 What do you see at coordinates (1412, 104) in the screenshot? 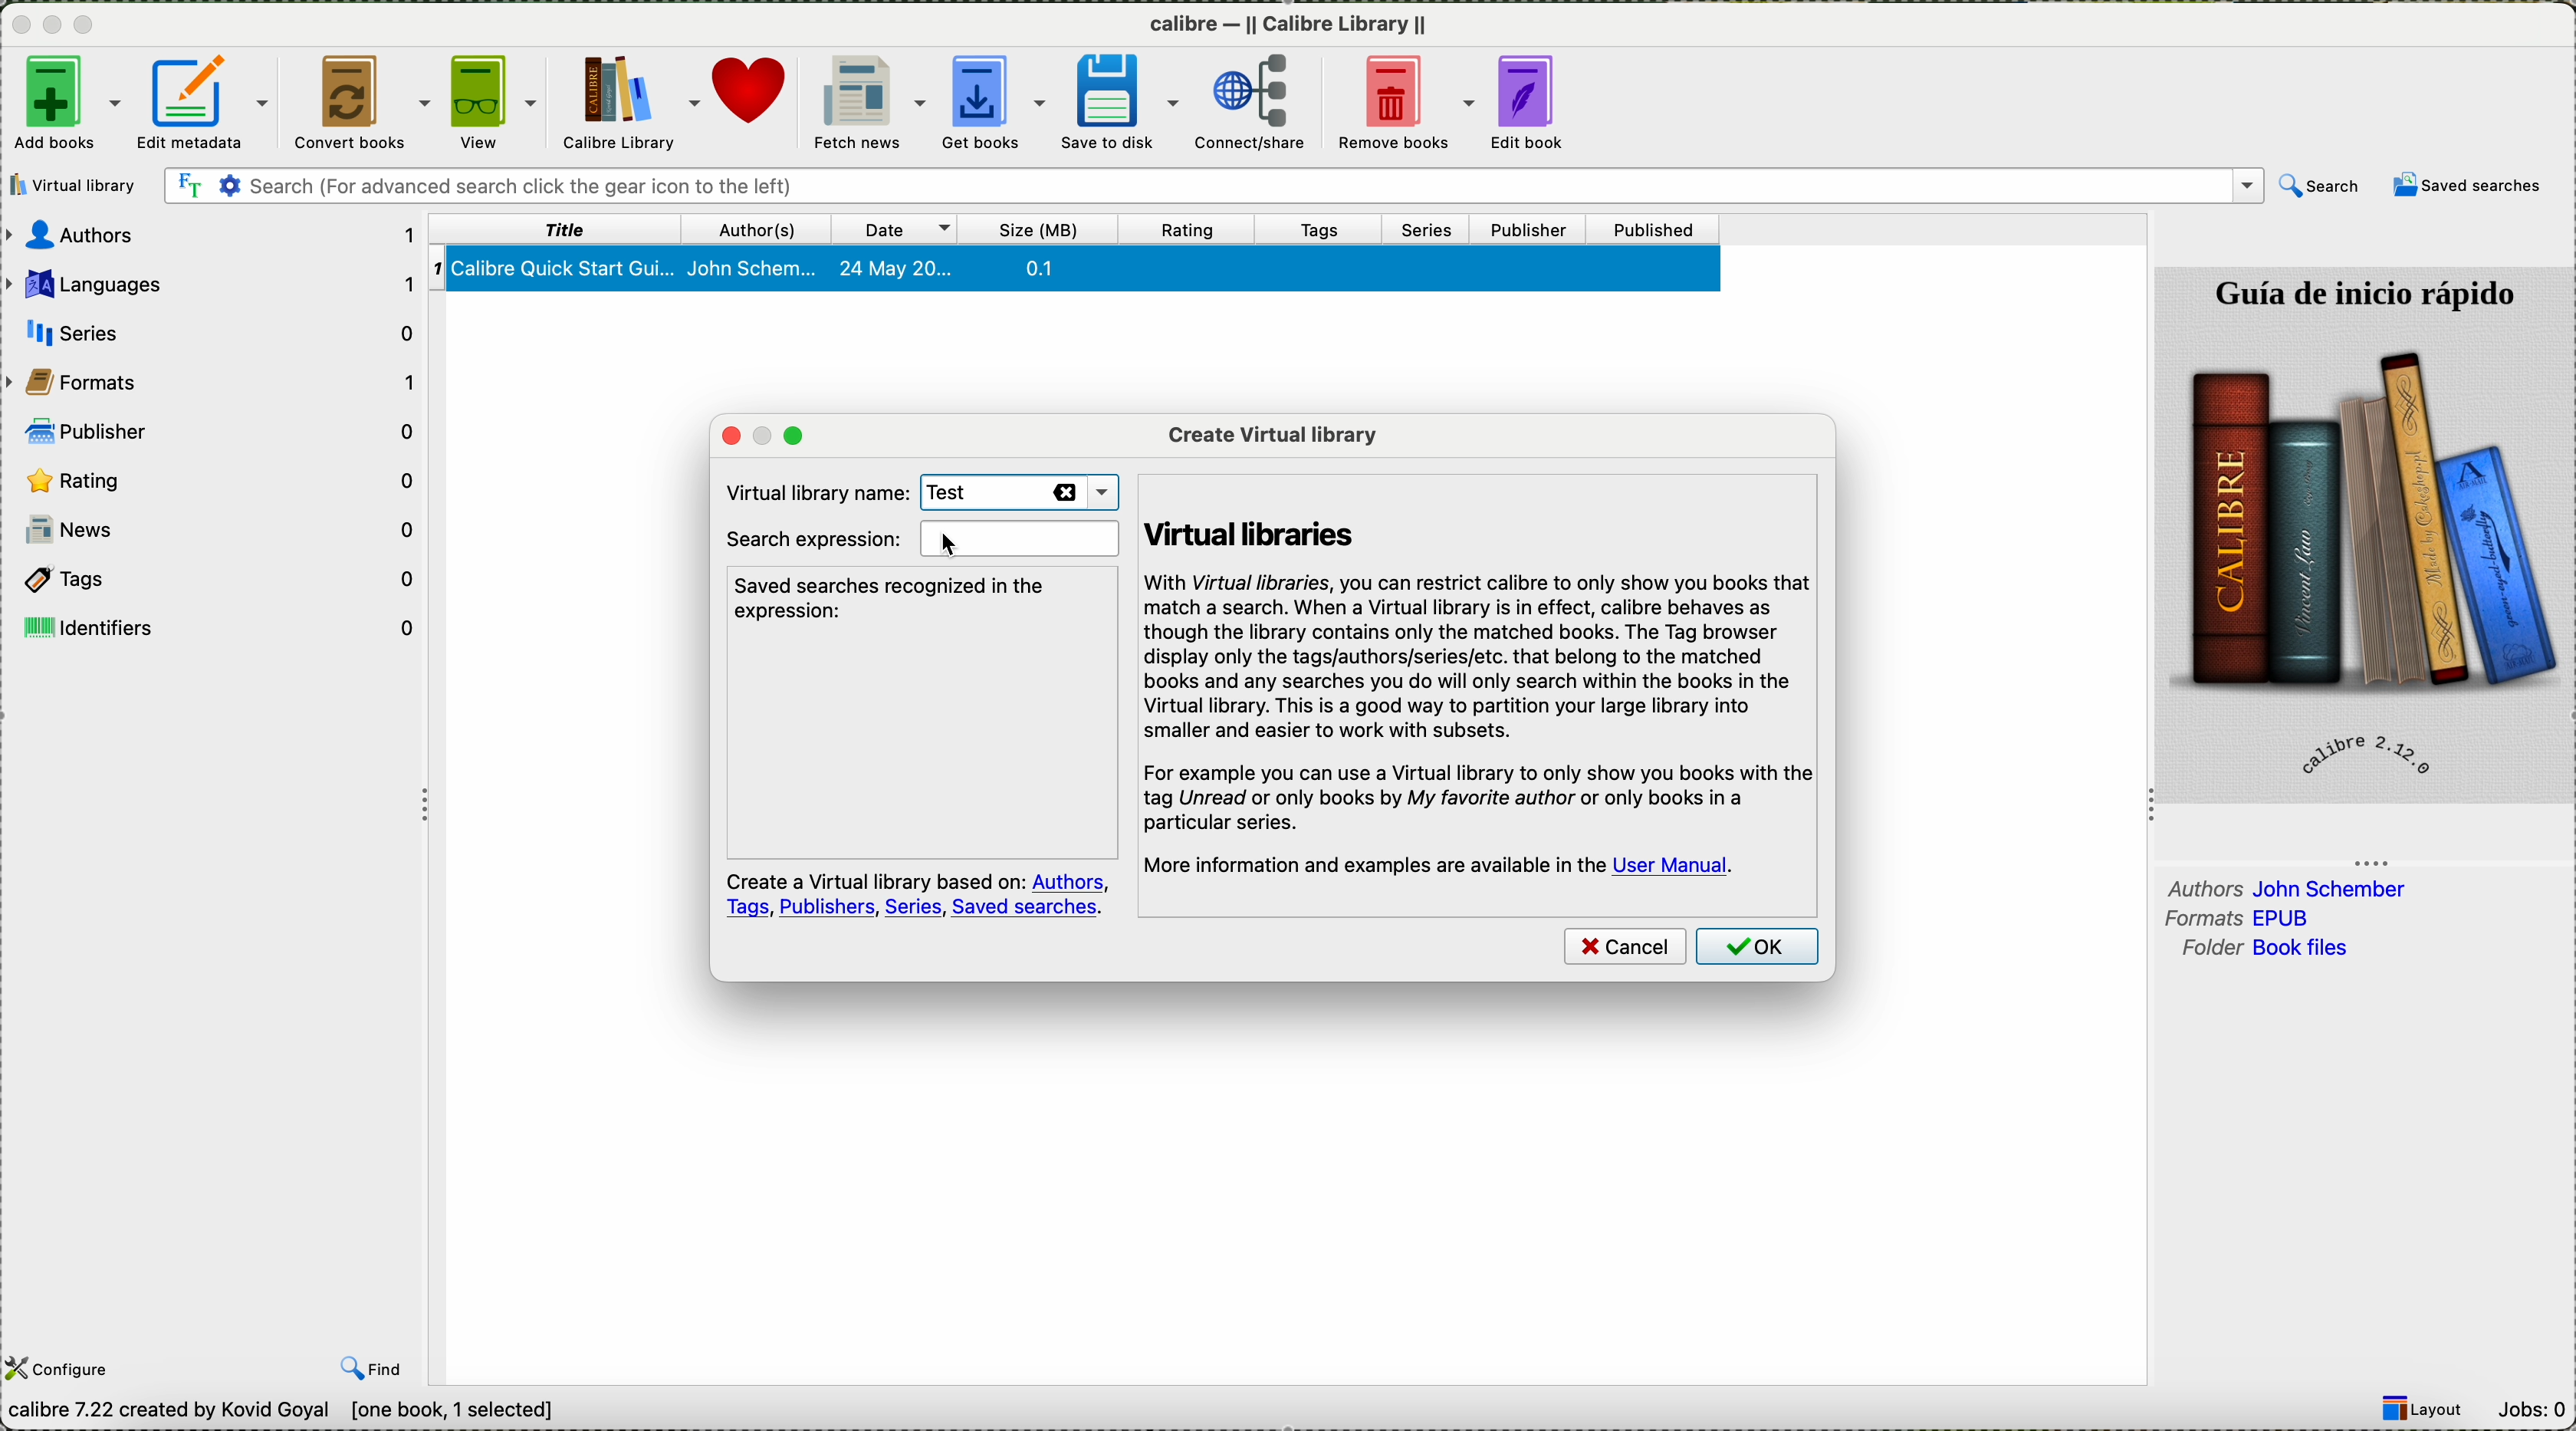
I see `remove books` at bounding box center [1412, 104].